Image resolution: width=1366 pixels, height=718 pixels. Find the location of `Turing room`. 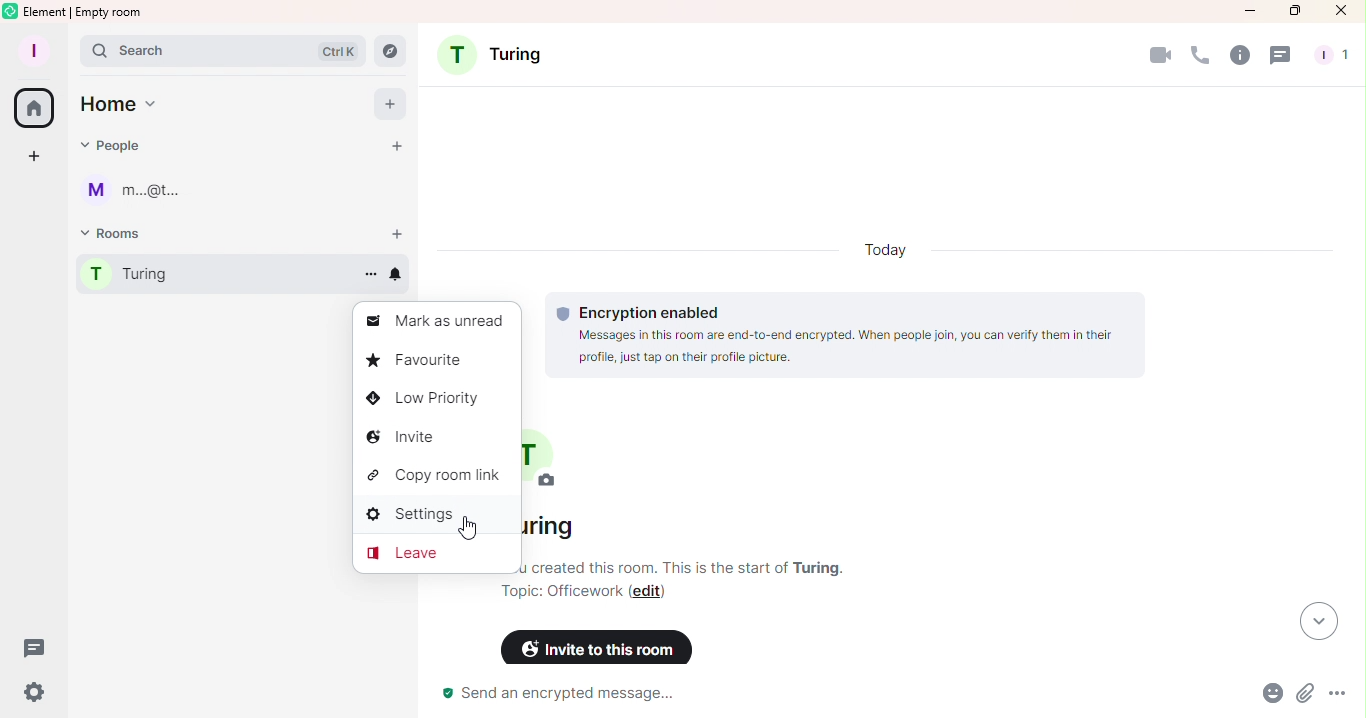

Turing room is located at coordinates (562, 52).